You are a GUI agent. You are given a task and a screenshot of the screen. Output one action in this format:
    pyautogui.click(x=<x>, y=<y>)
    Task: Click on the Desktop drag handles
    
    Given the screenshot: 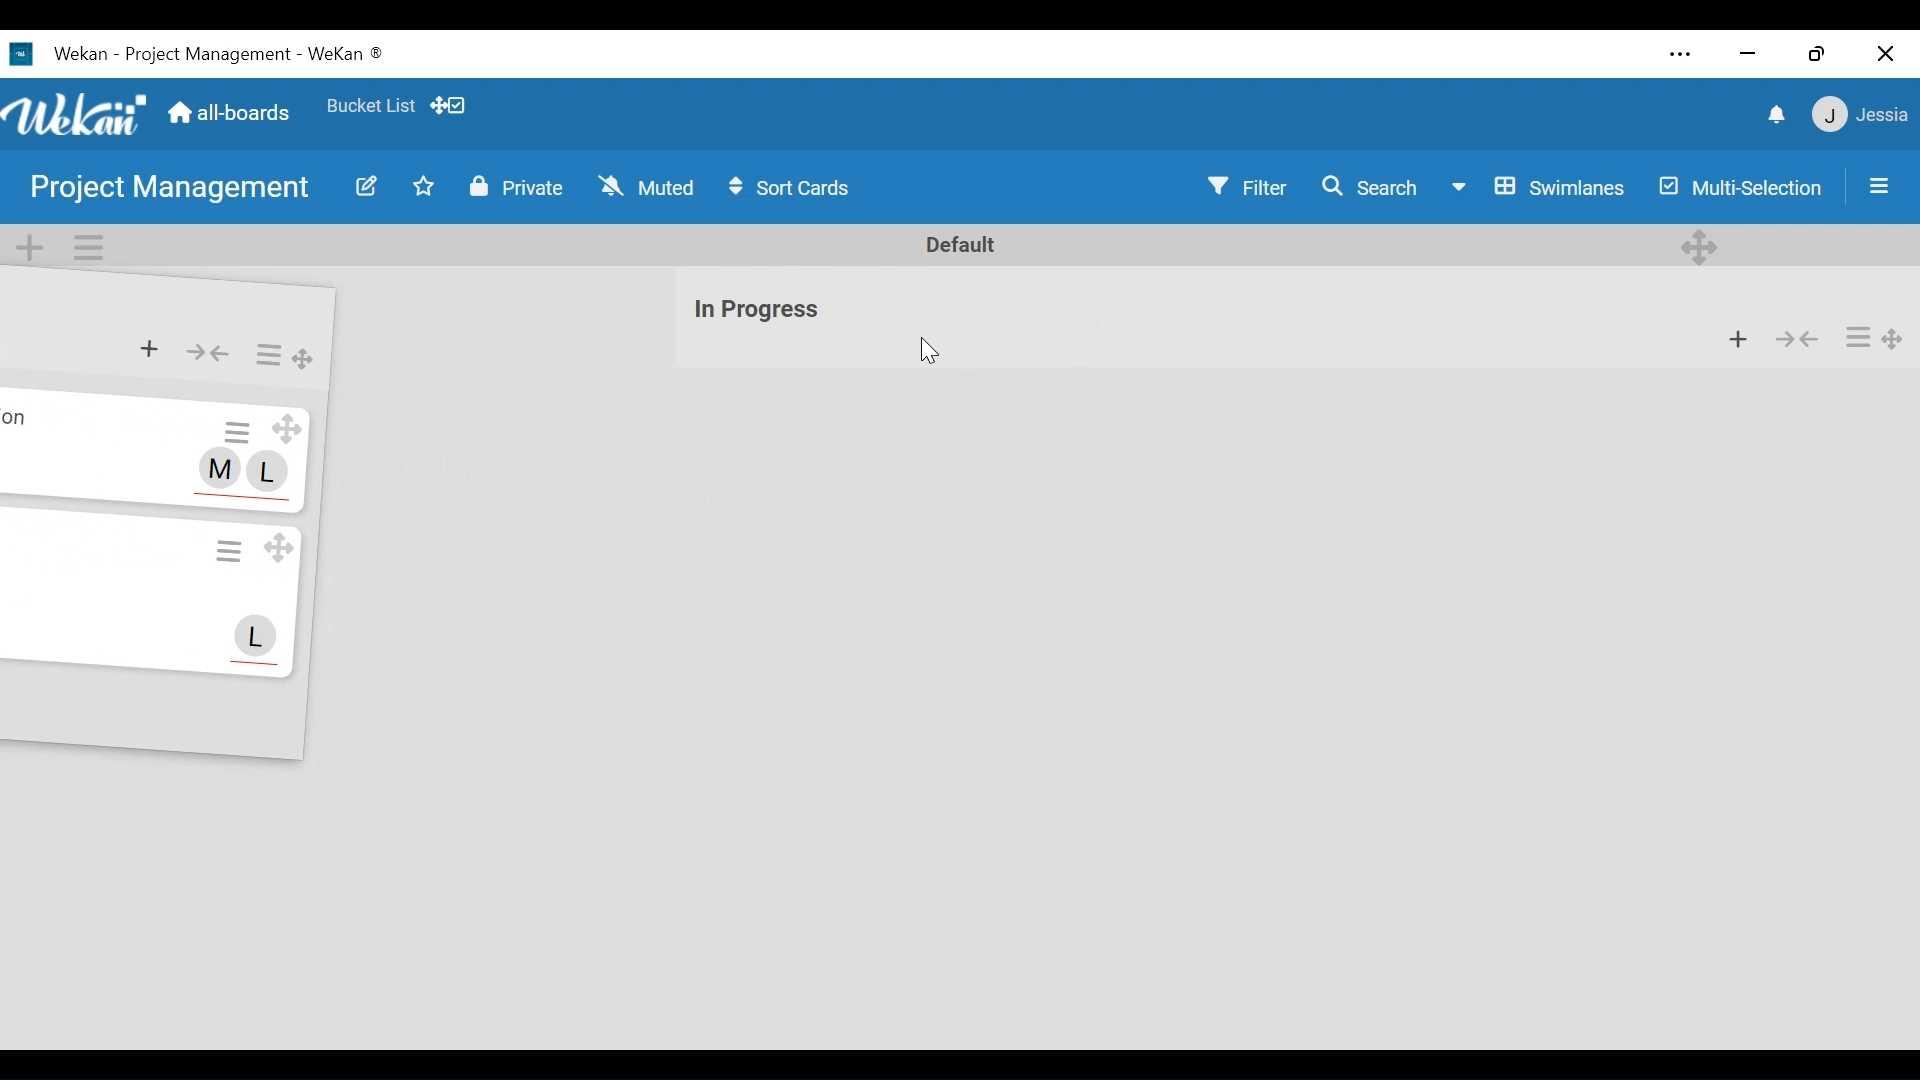 What is the action you would take?
    pyautogui.click(x=1700, y=245)
    